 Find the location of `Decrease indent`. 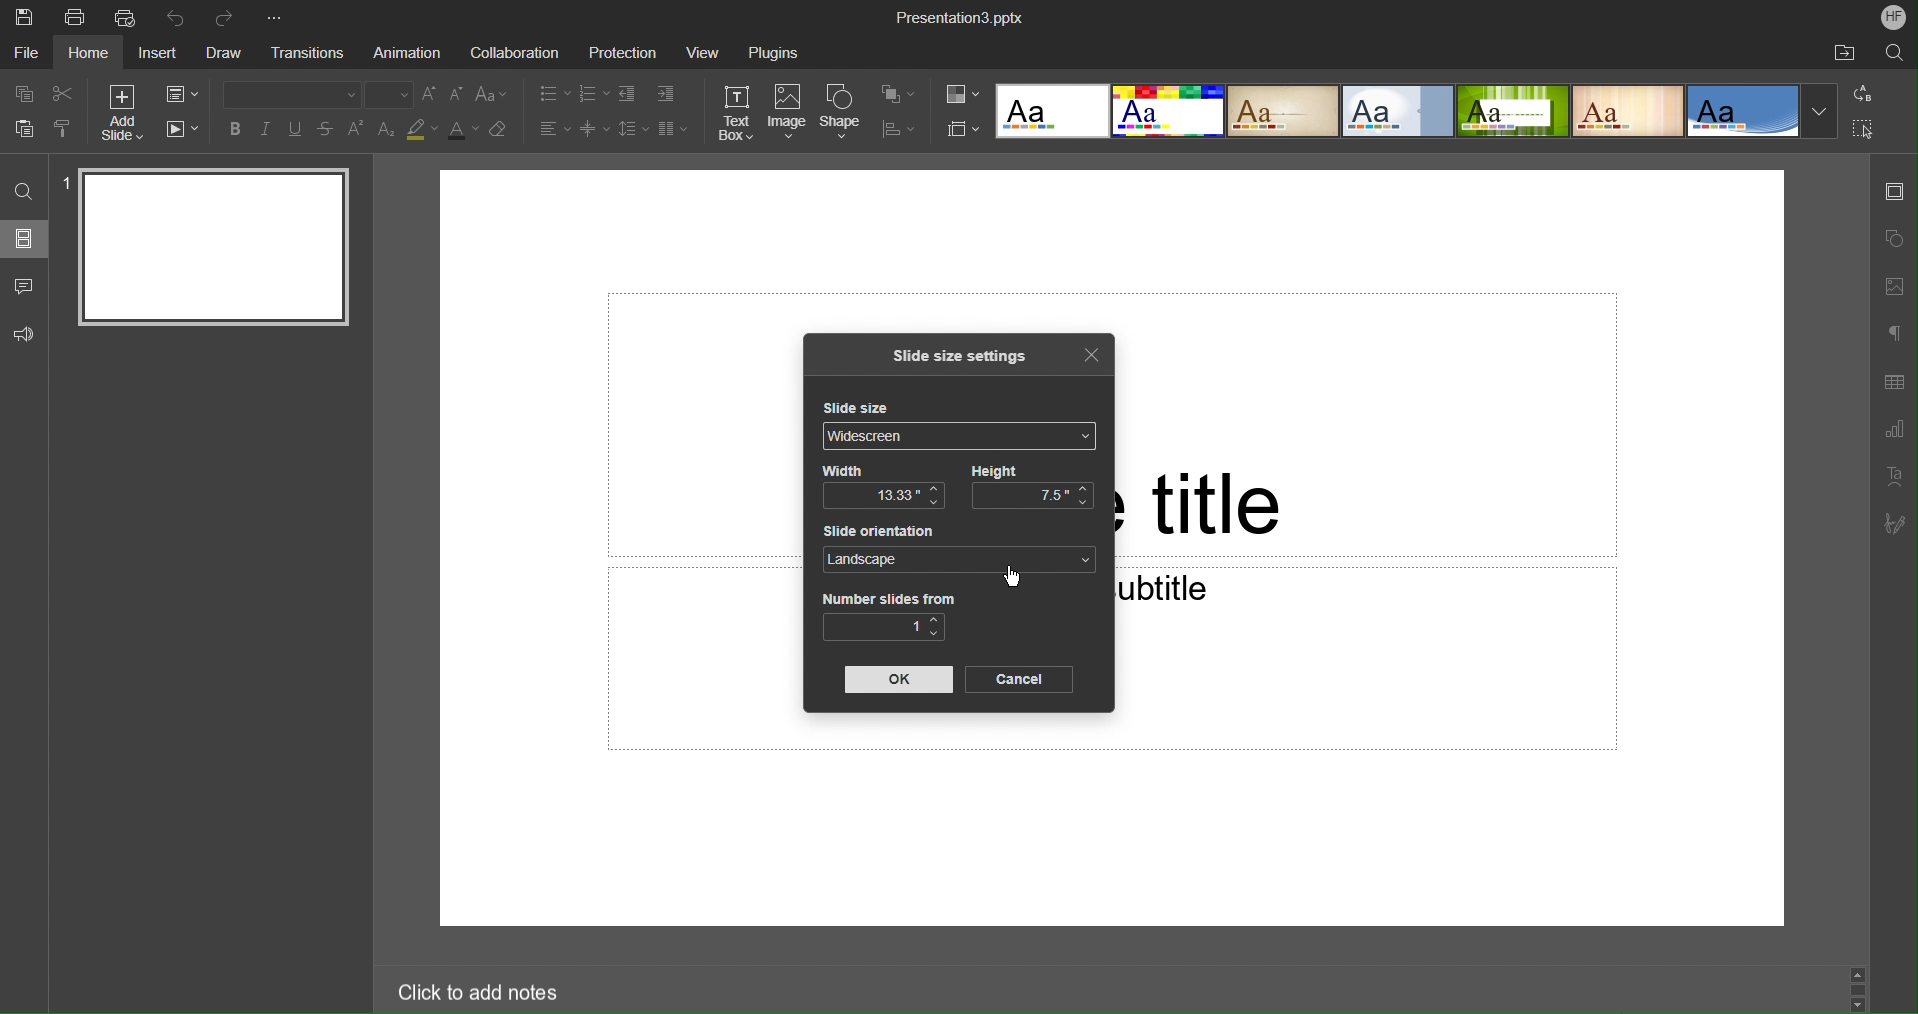

Decrease indent is located at coordinates (626, 94).